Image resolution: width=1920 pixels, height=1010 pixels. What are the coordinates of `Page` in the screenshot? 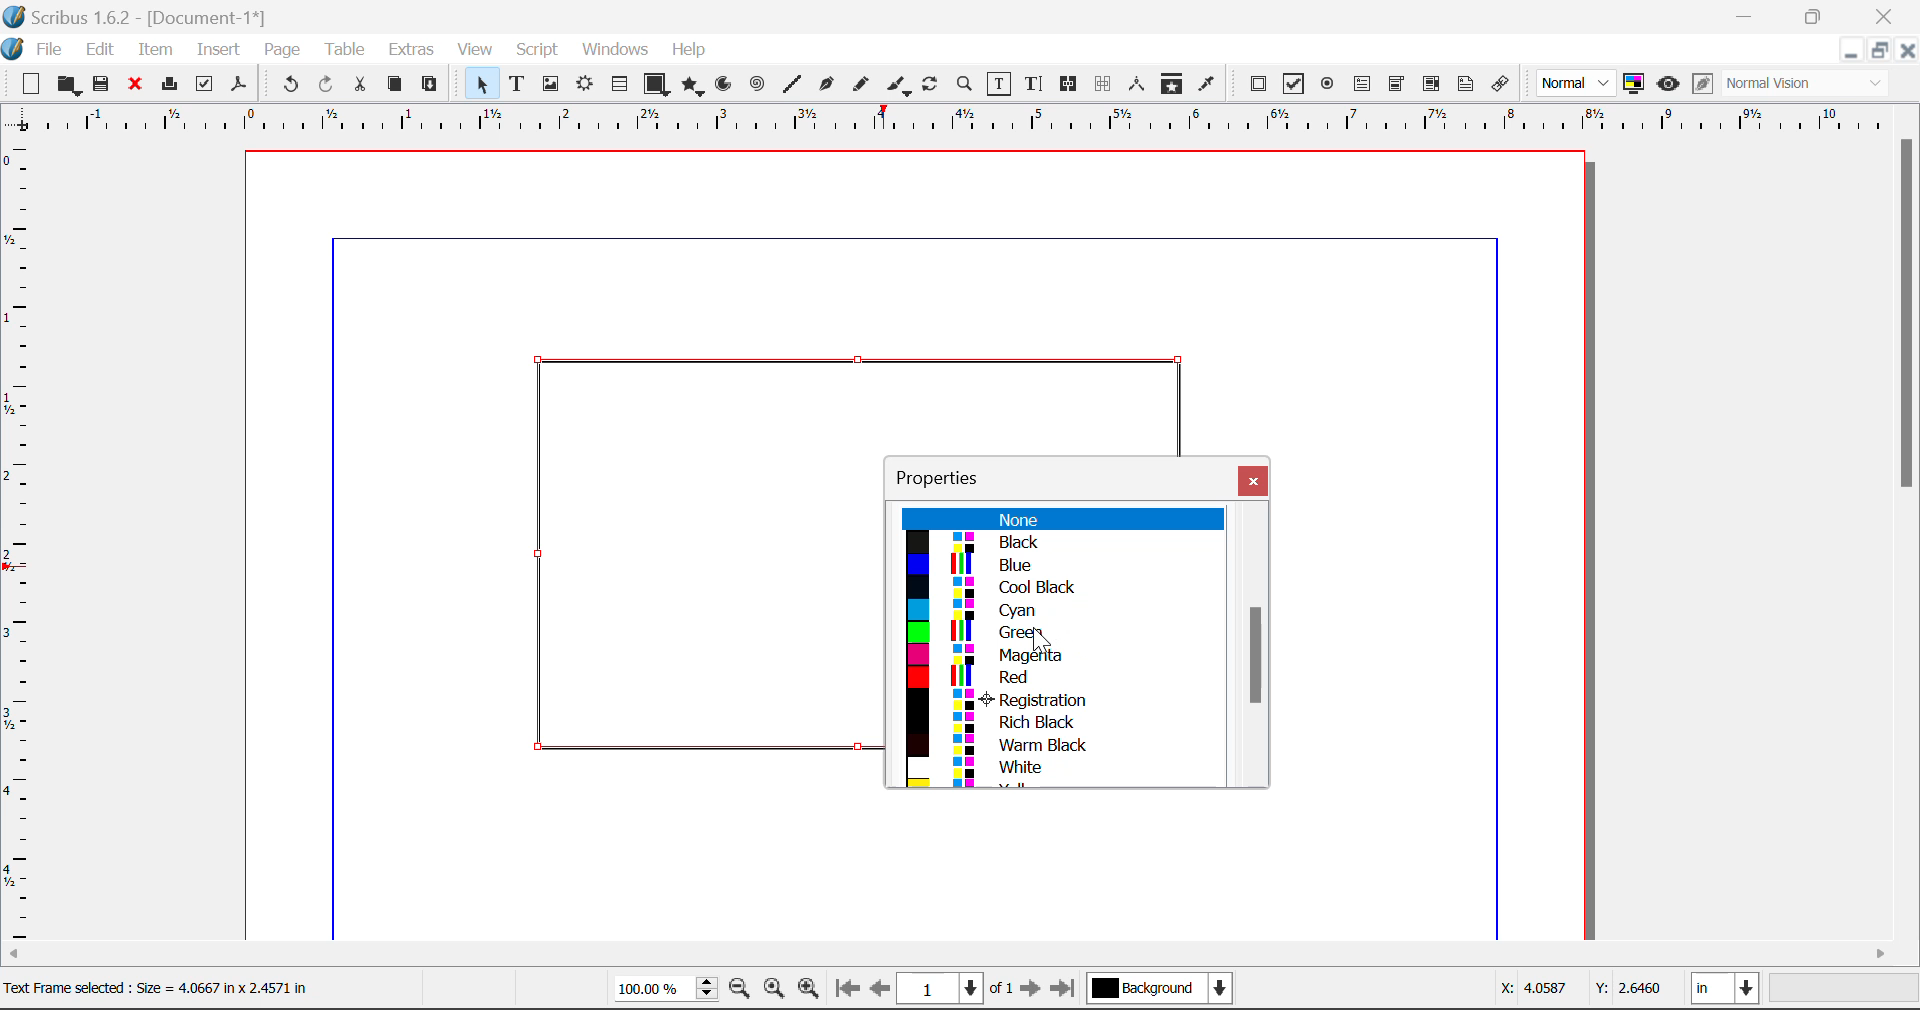 It's located at (281, 50).